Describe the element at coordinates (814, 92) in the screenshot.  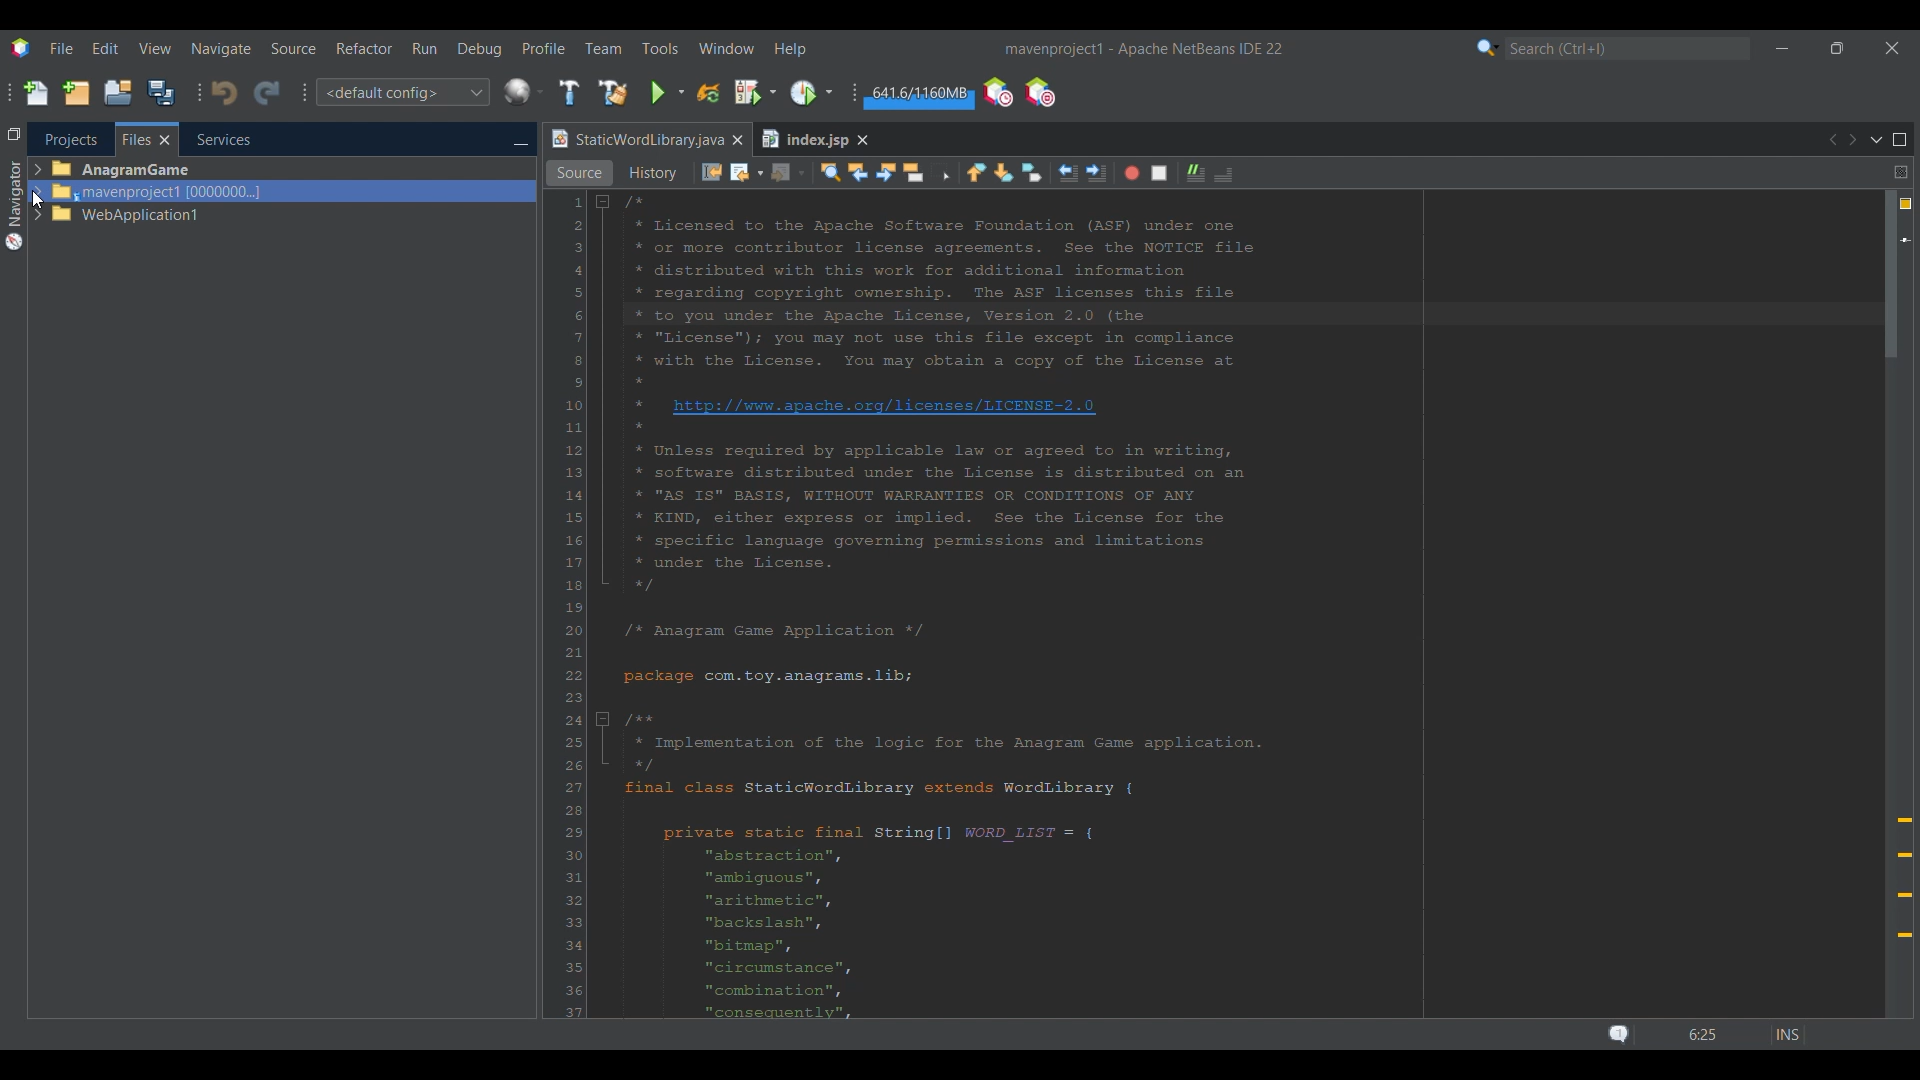
I see `Profile main project options` at that location.